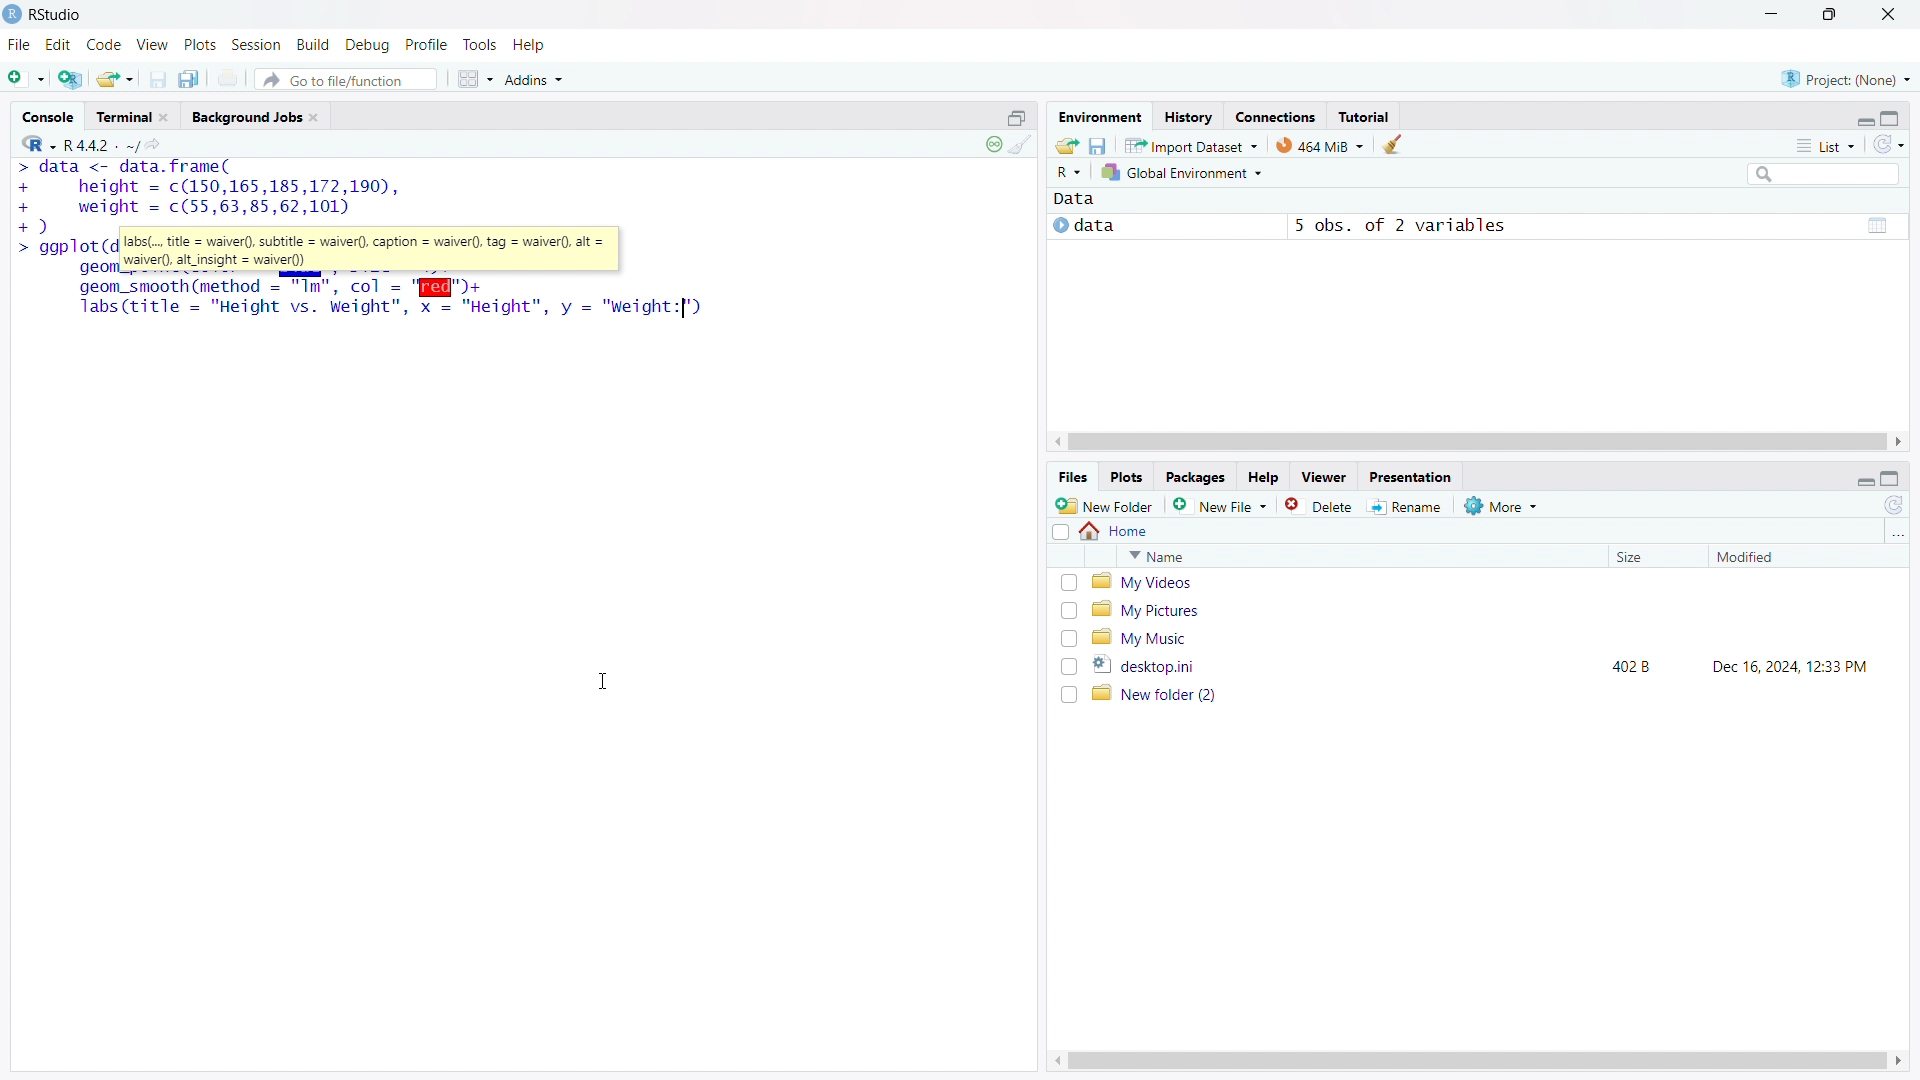 The image size is (1920, 1080). What do you see at coordinates (200, 45) in the screenshot?
I see `plots` at bounding box center [200, 45].